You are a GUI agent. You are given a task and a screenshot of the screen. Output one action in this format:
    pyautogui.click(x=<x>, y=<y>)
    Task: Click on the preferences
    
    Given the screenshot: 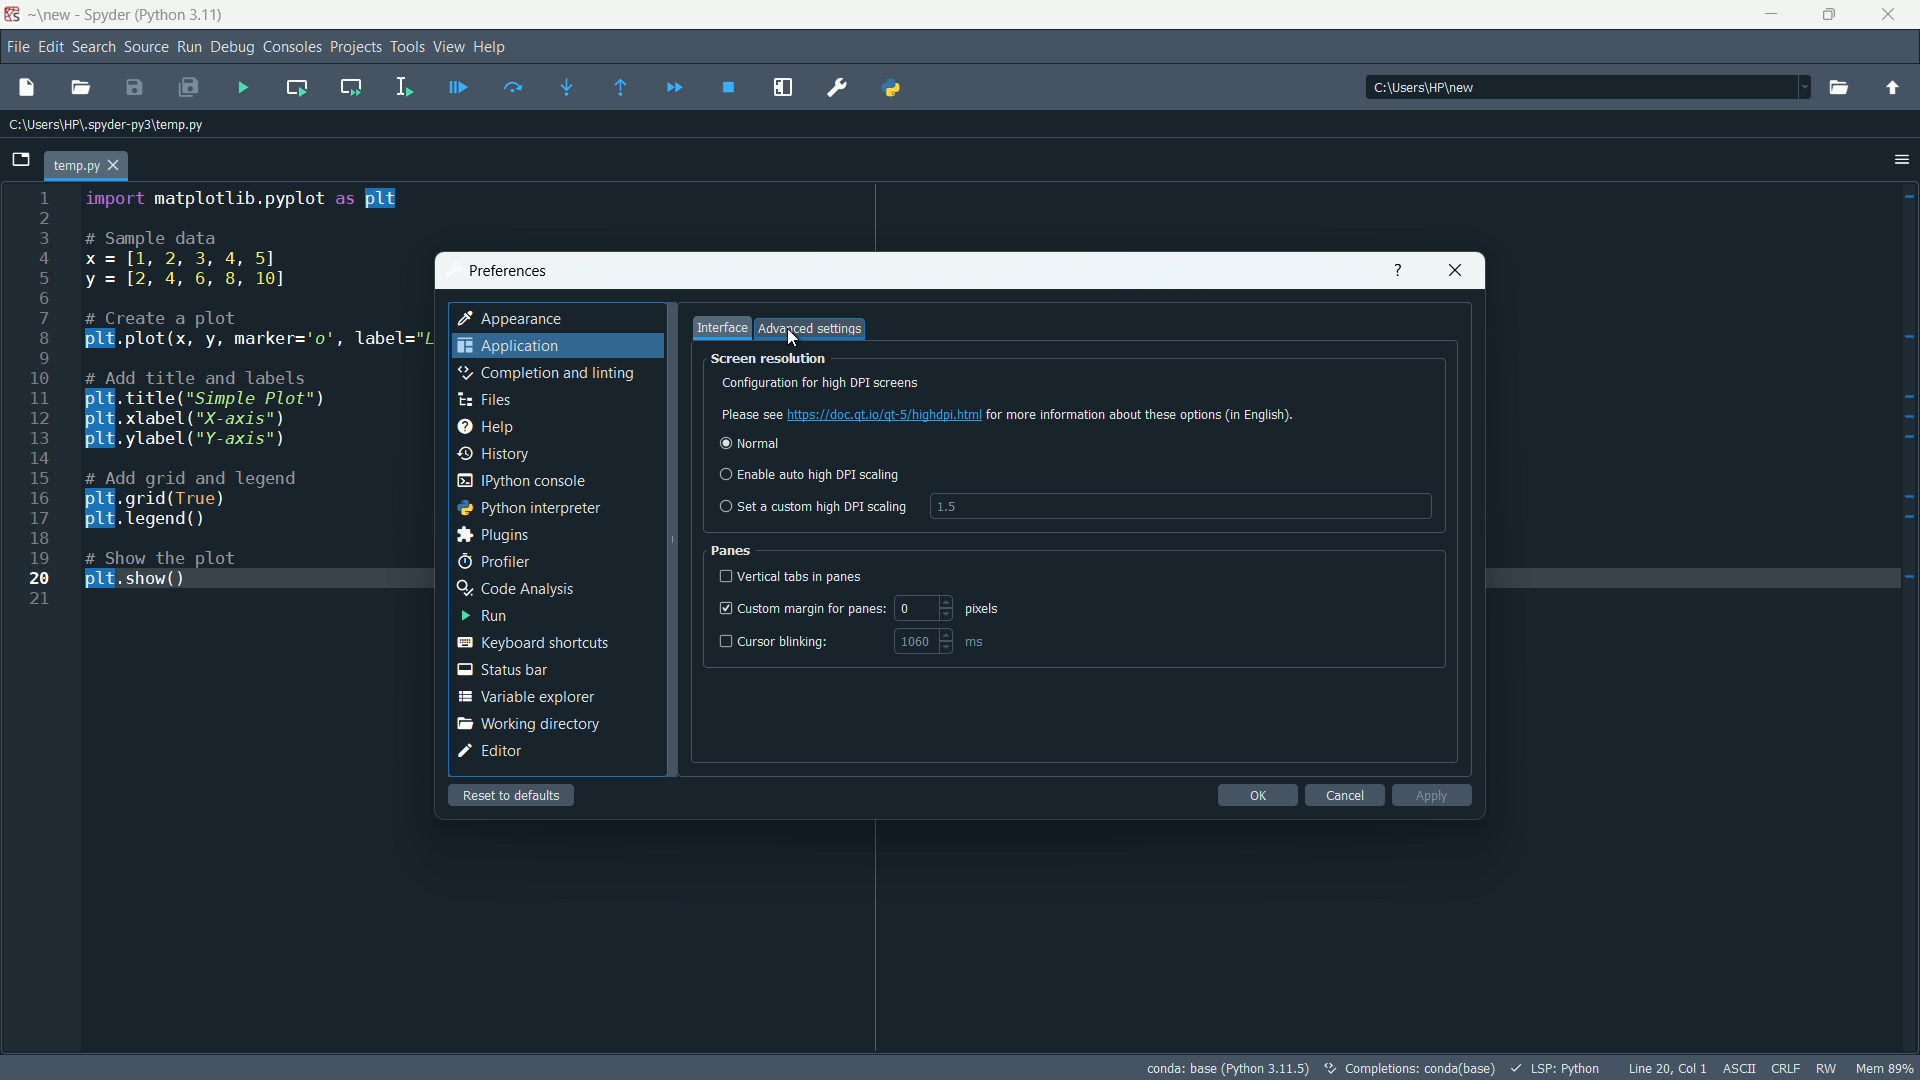 What is the action you would take?
    pyautogui.click(x=838, y=86)
    